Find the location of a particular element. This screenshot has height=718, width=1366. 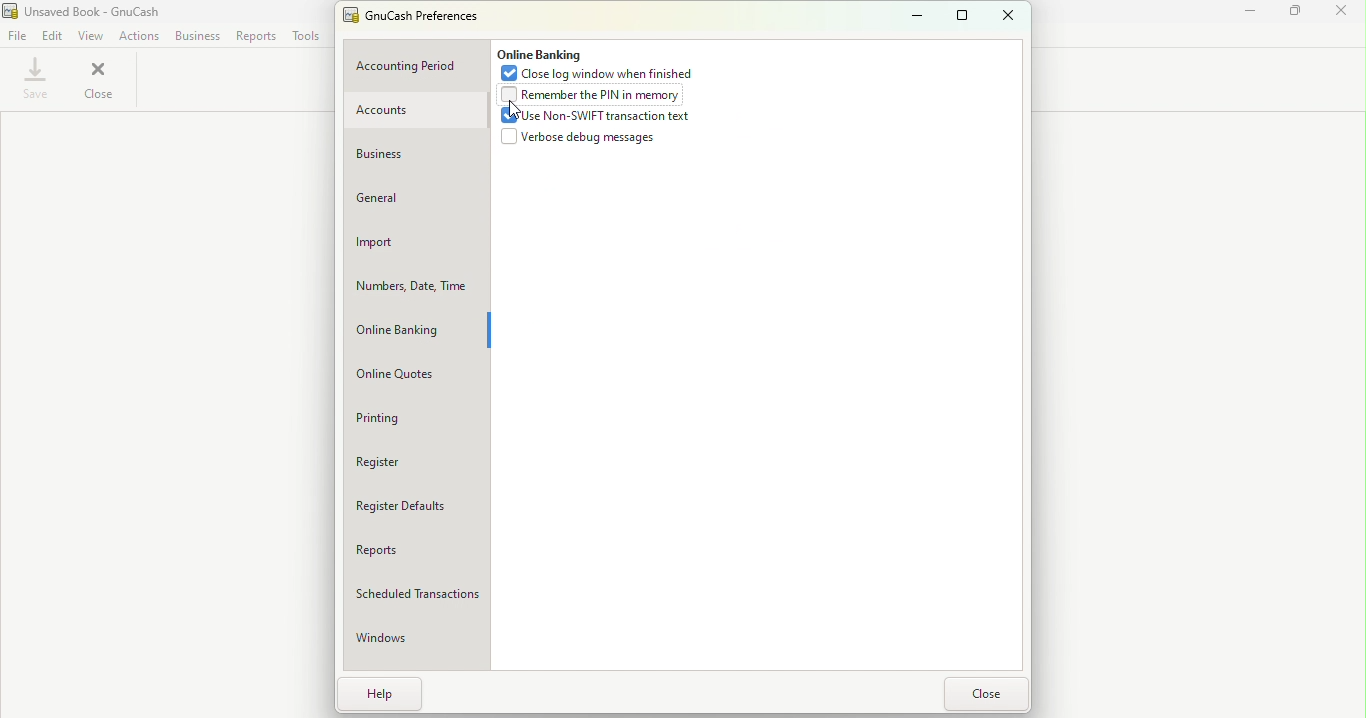

Help is located at coordinates (386, 693).